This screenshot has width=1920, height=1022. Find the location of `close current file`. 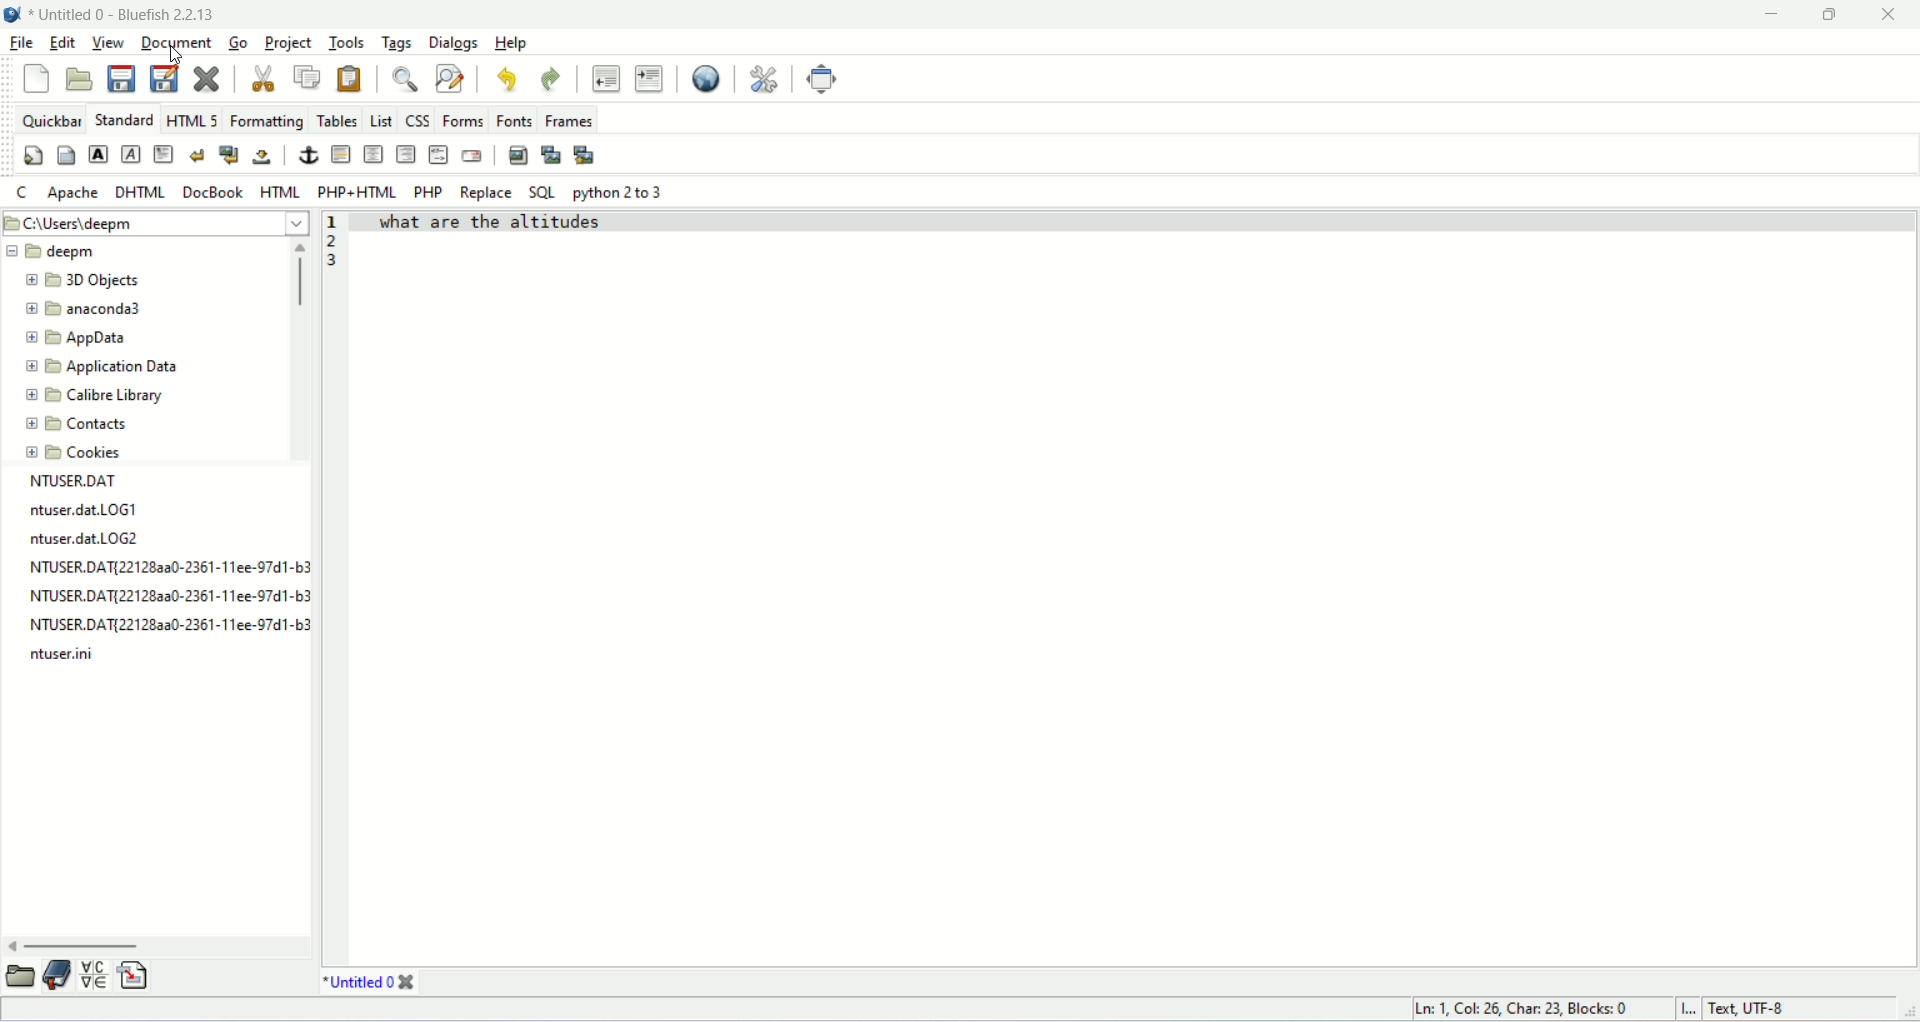

close current file is located at coordinates (205, 79).